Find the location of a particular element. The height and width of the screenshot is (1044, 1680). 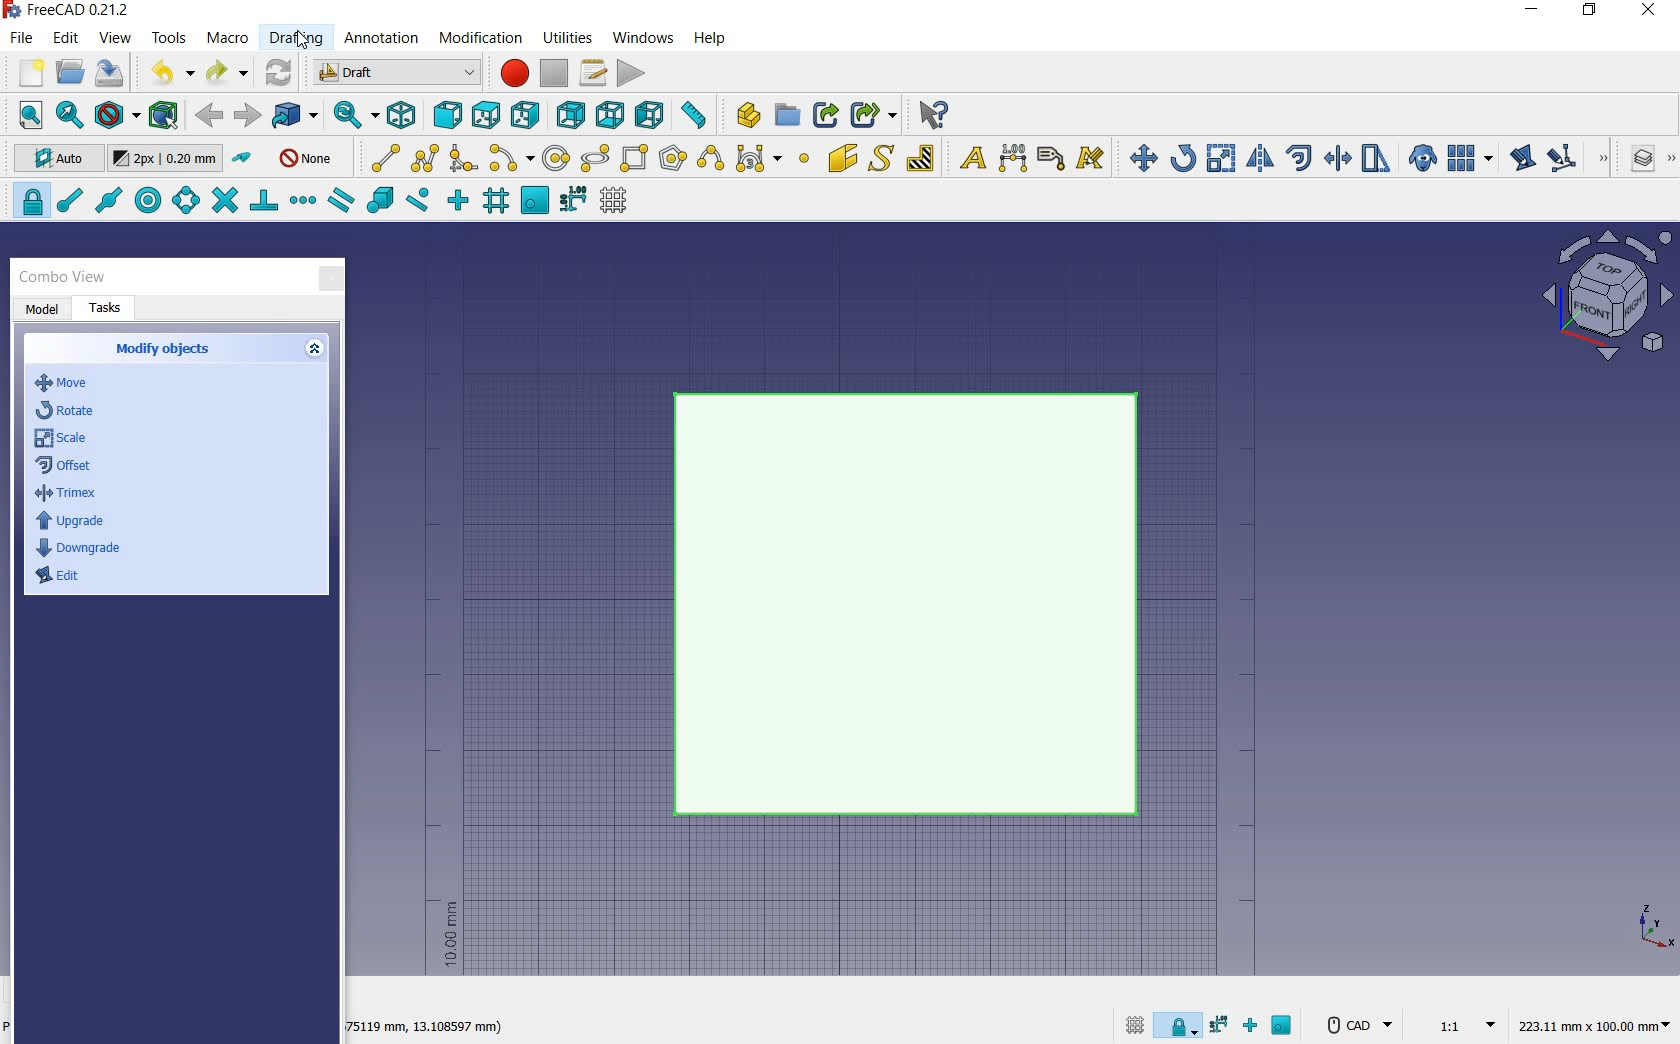

snap working plane is located at coordinates (533, 201).